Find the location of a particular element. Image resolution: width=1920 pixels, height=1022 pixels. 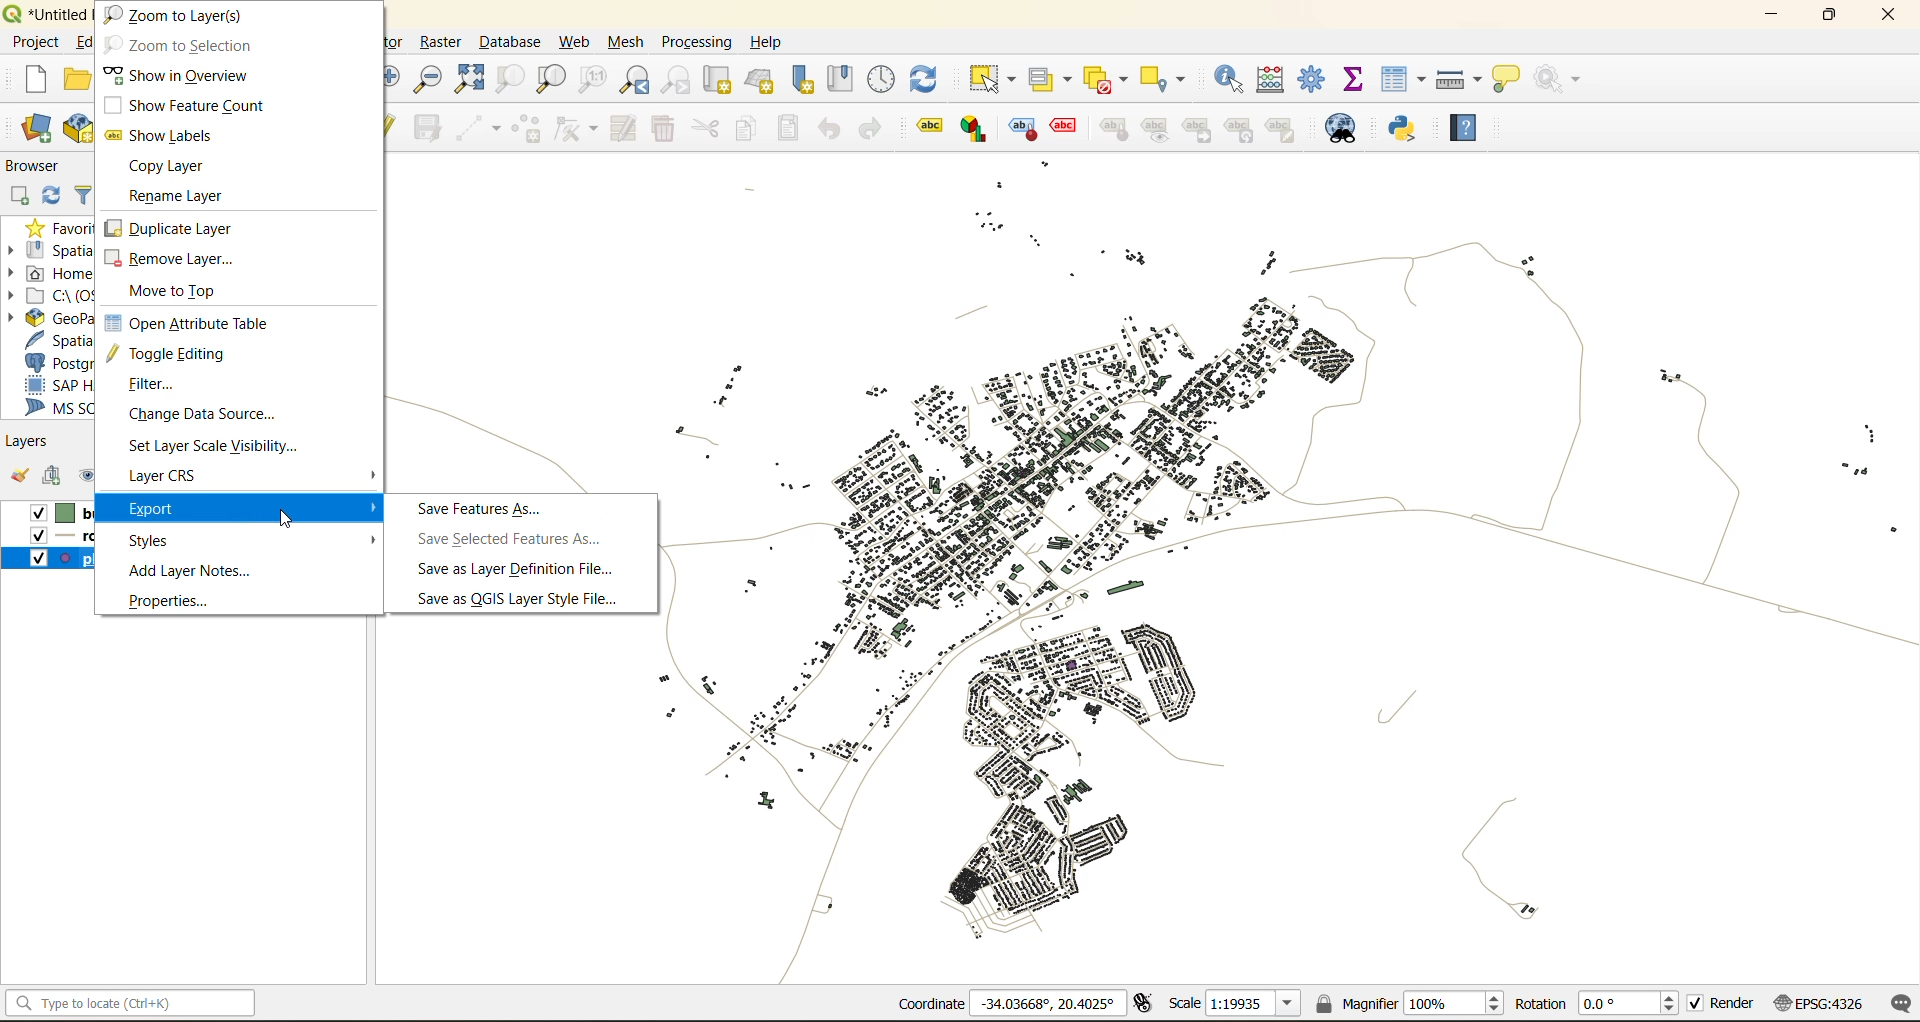

add layer notes is located at coordinates (190, 571).